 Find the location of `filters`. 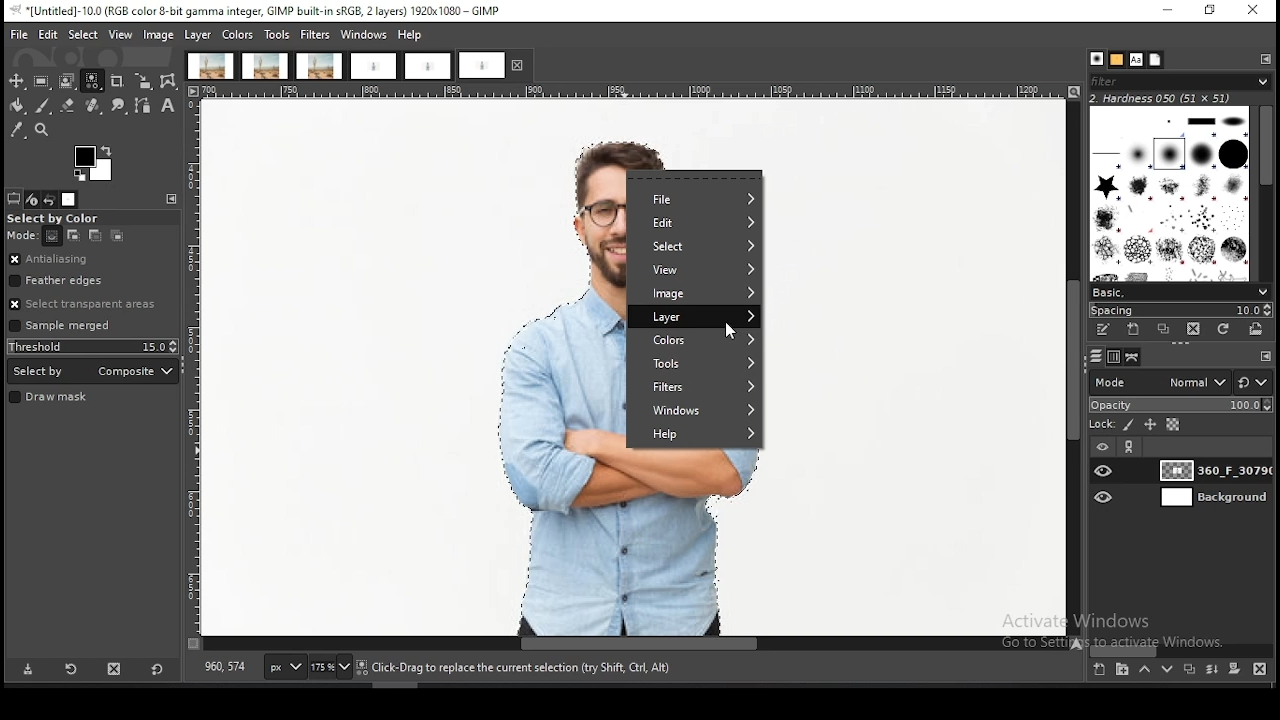

filters is located at coordinates (316, 35).